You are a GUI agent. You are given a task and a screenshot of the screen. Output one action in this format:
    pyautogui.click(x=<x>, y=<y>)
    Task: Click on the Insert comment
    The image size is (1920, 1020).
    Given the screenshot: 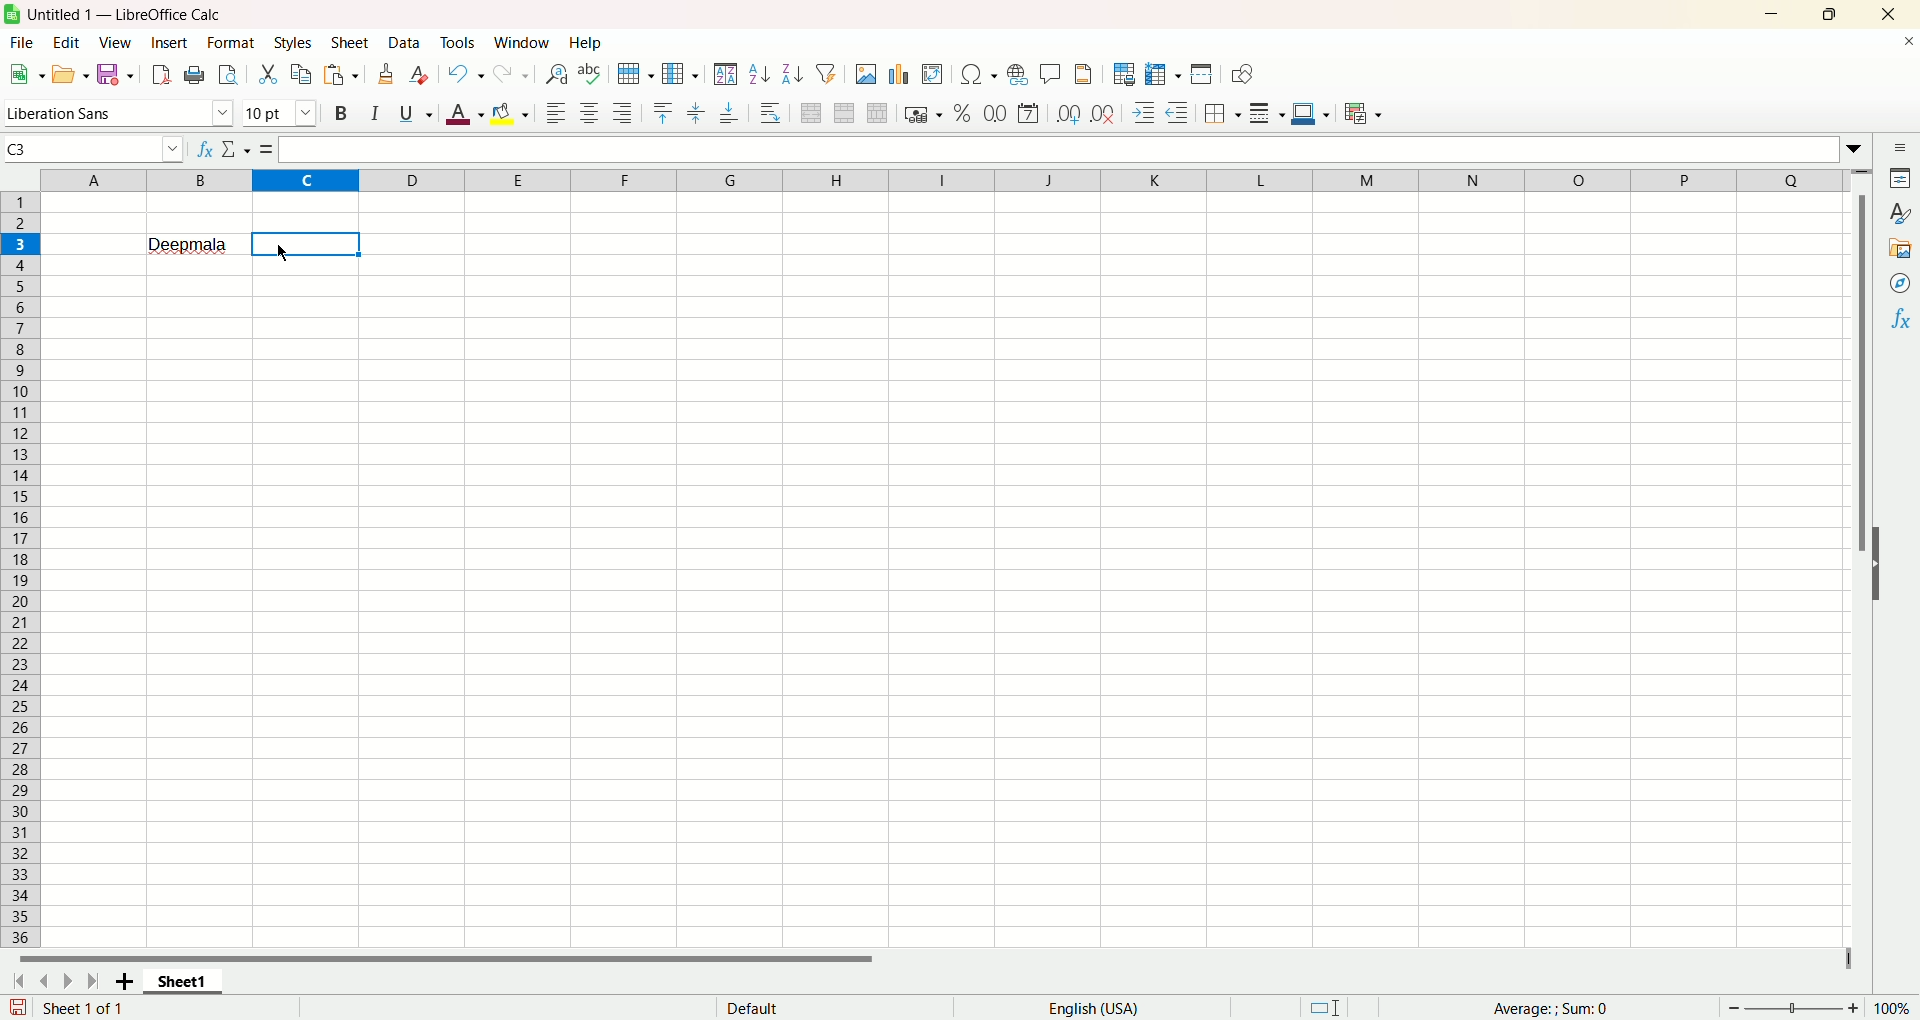 What is the action you would take?
    pyautogui.click(x=1051, y=71)
    